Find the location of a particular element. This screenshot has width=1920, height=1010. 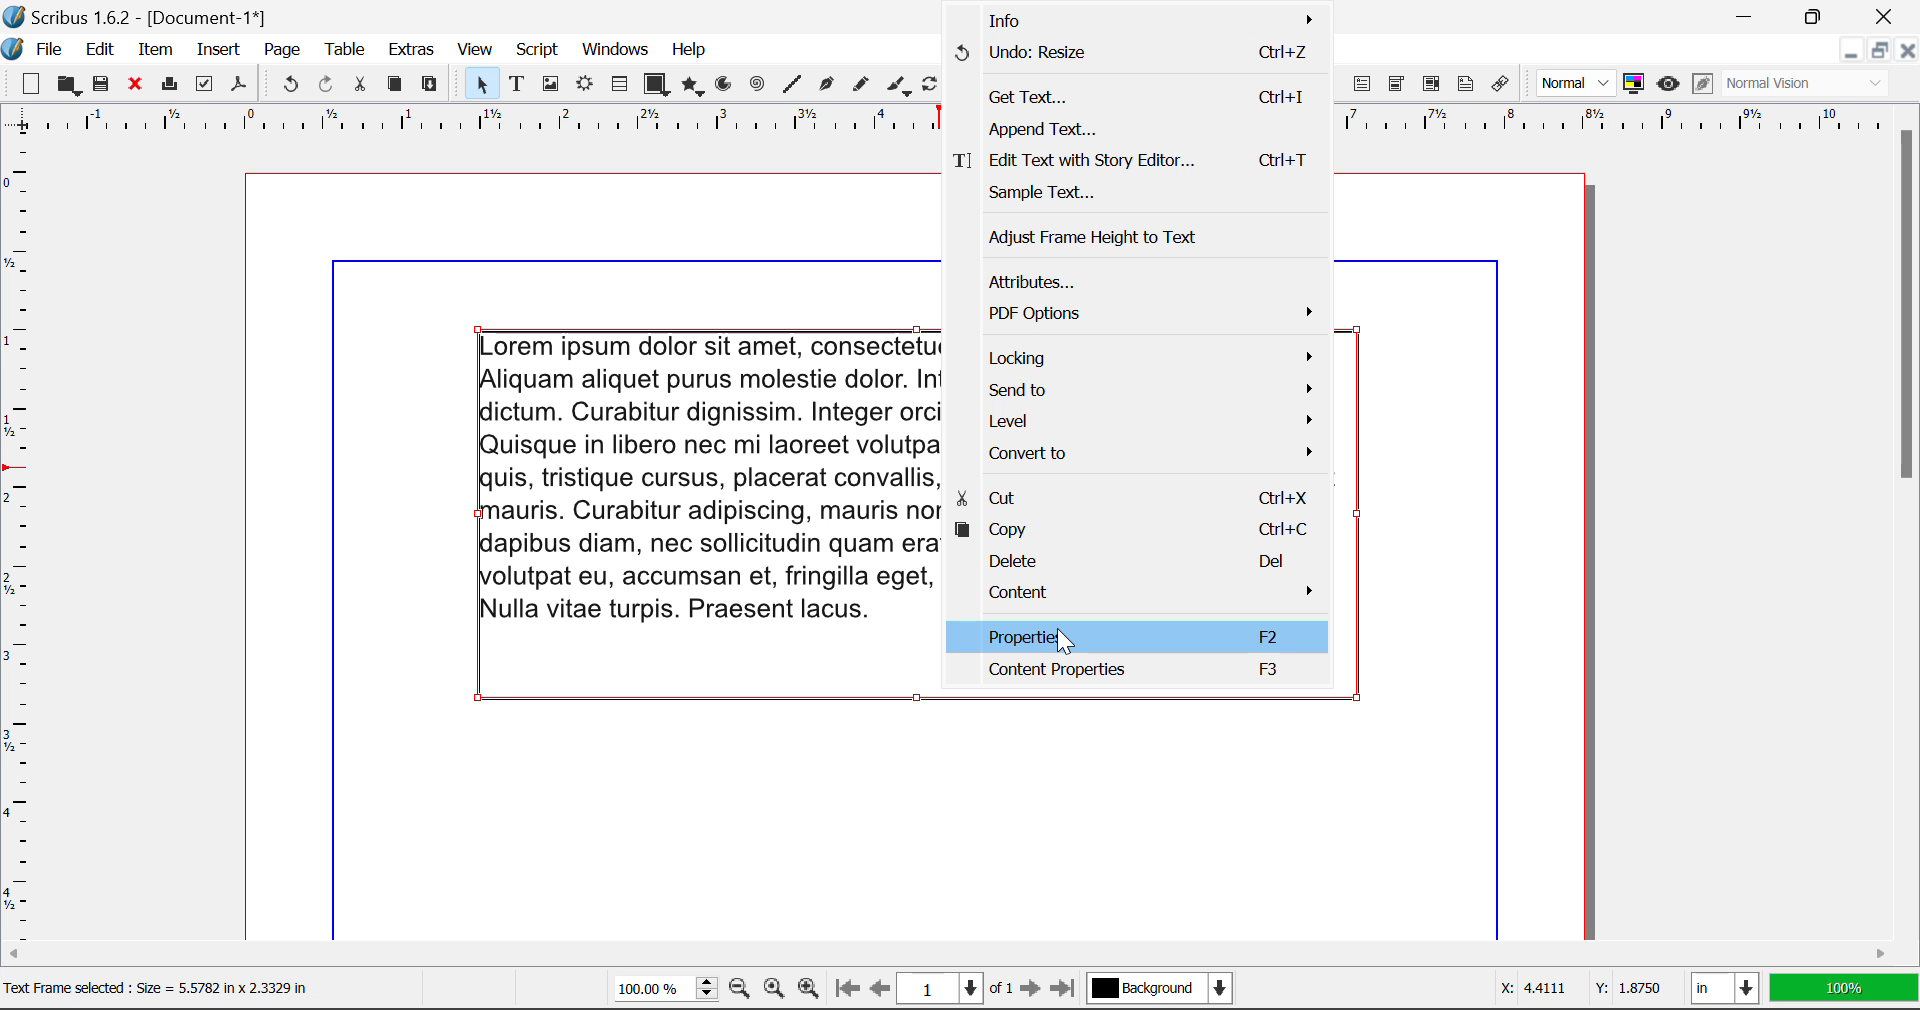

Line is located at coordinates (792, 85).